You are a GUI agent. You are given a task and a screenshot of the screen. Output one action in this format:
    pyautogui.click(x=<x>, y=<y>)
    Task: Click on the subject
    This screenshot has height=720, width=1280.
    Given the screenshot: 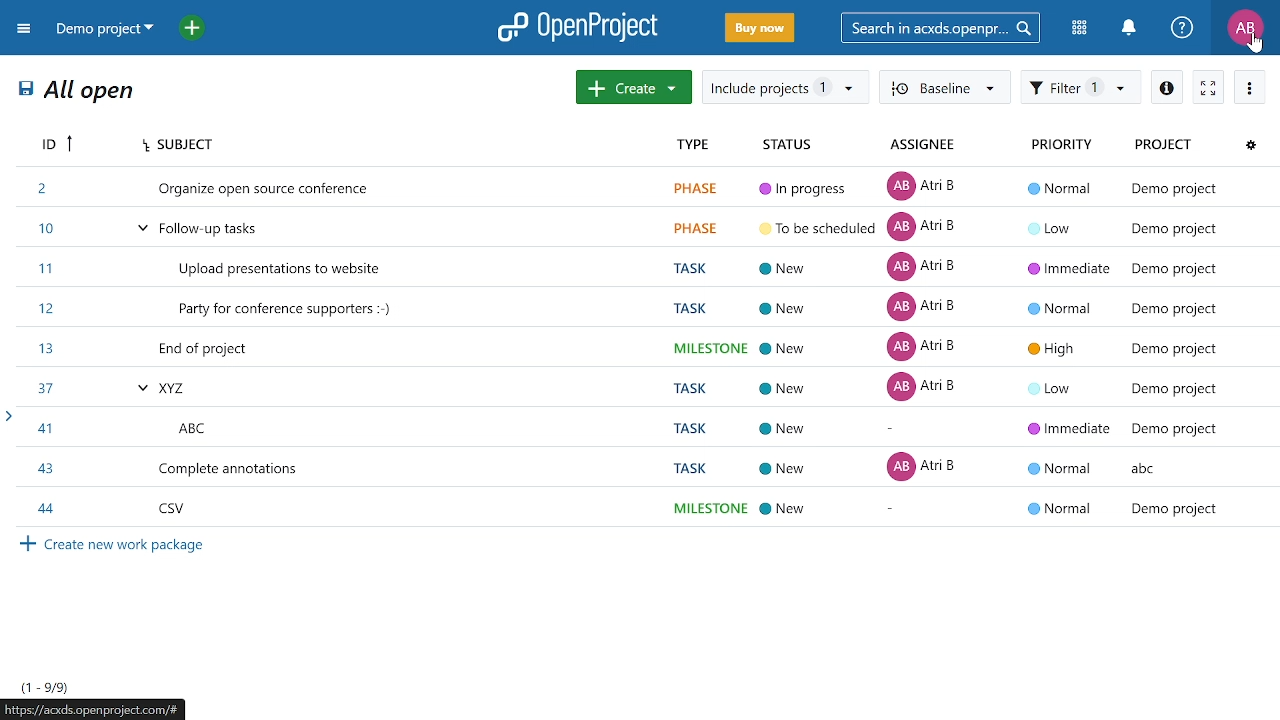 What is the action you would take?
    pyautogui.click(x=402, y=145)
    